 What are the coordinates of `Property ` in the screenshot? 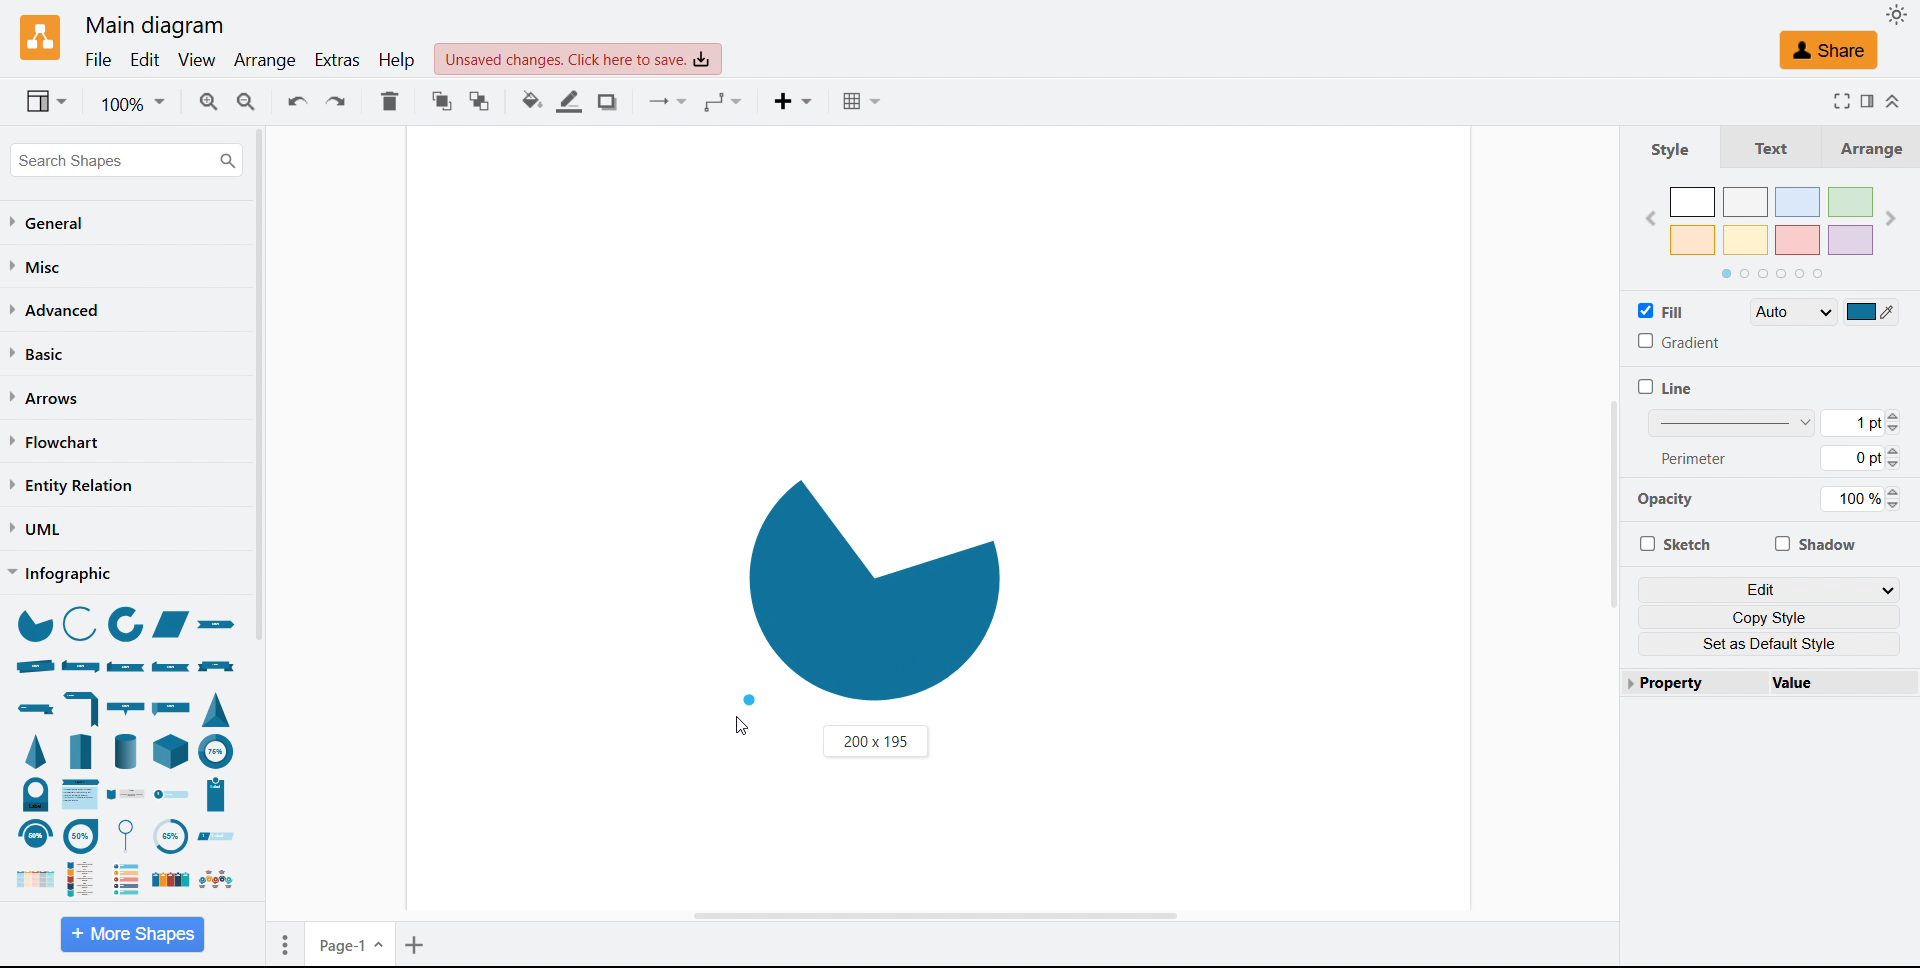 It's located at (1688, 682).